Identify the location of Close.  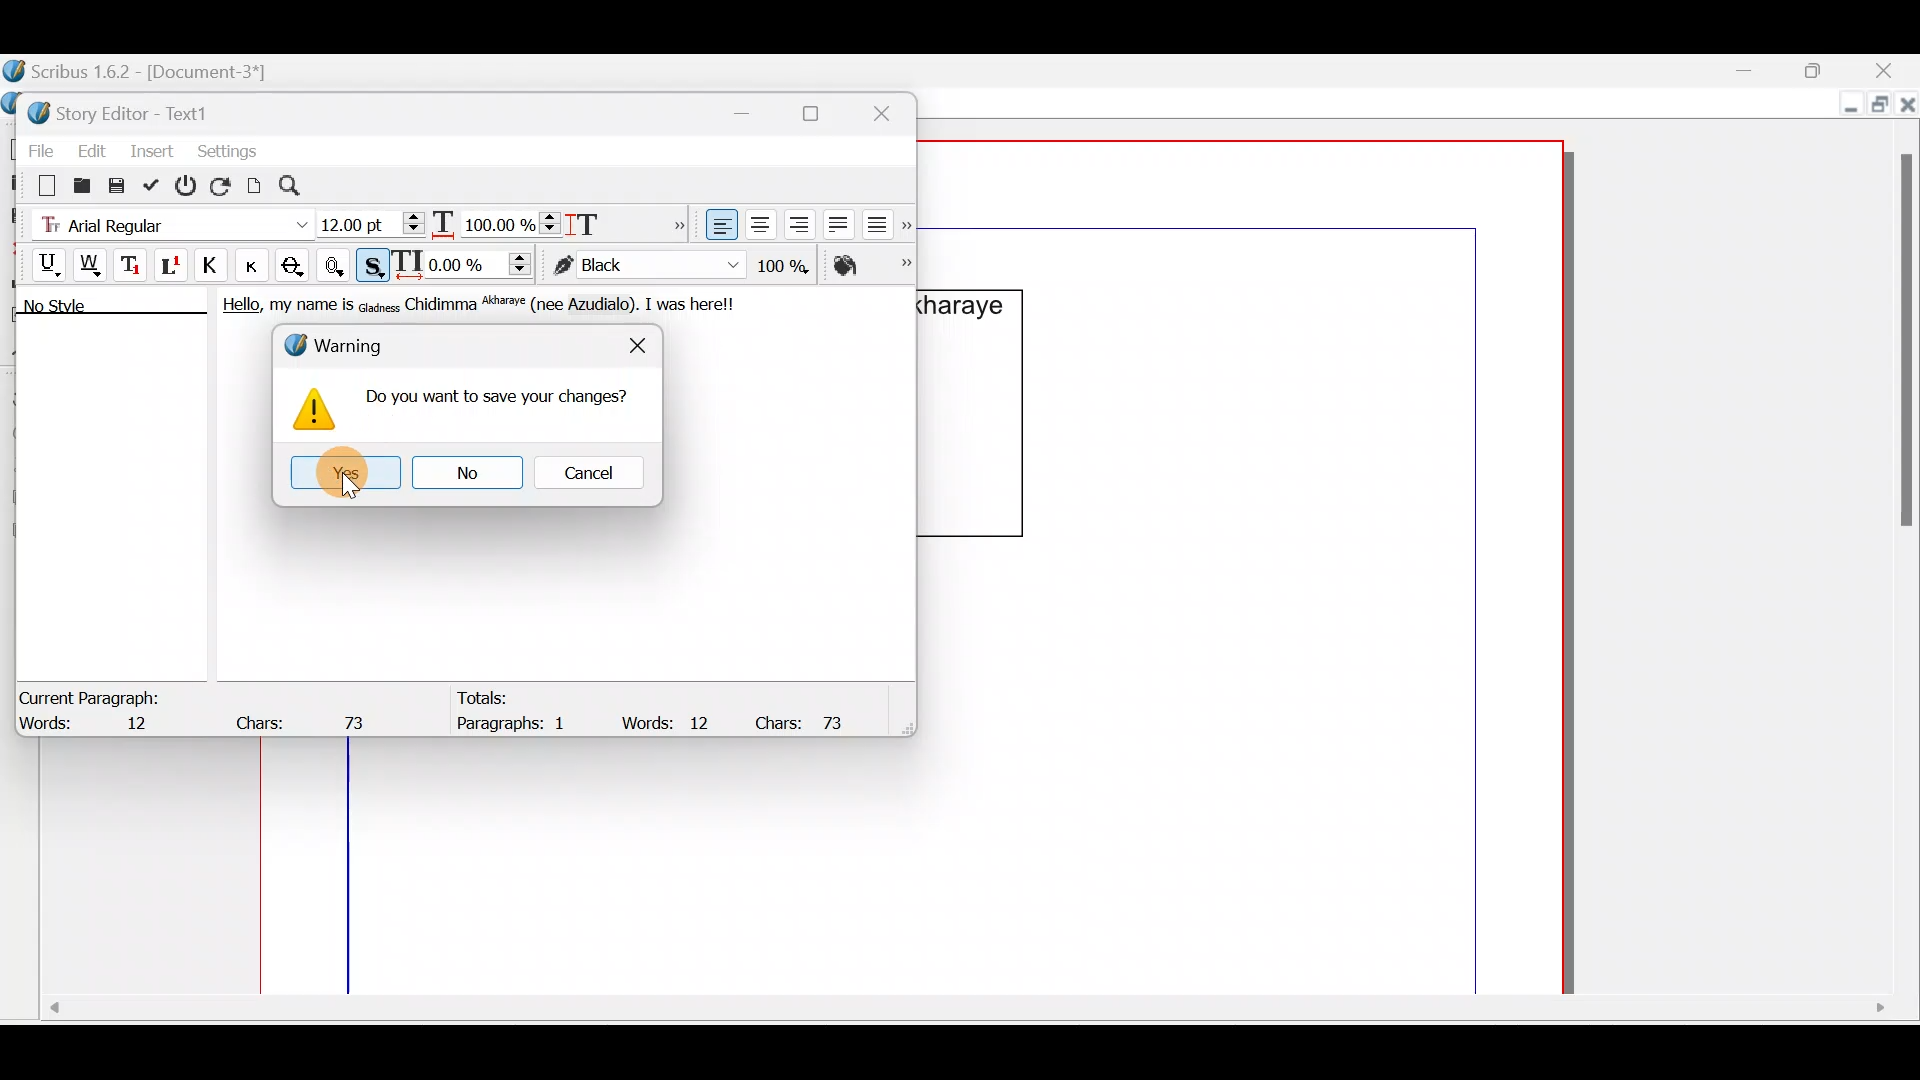
(637, 339).